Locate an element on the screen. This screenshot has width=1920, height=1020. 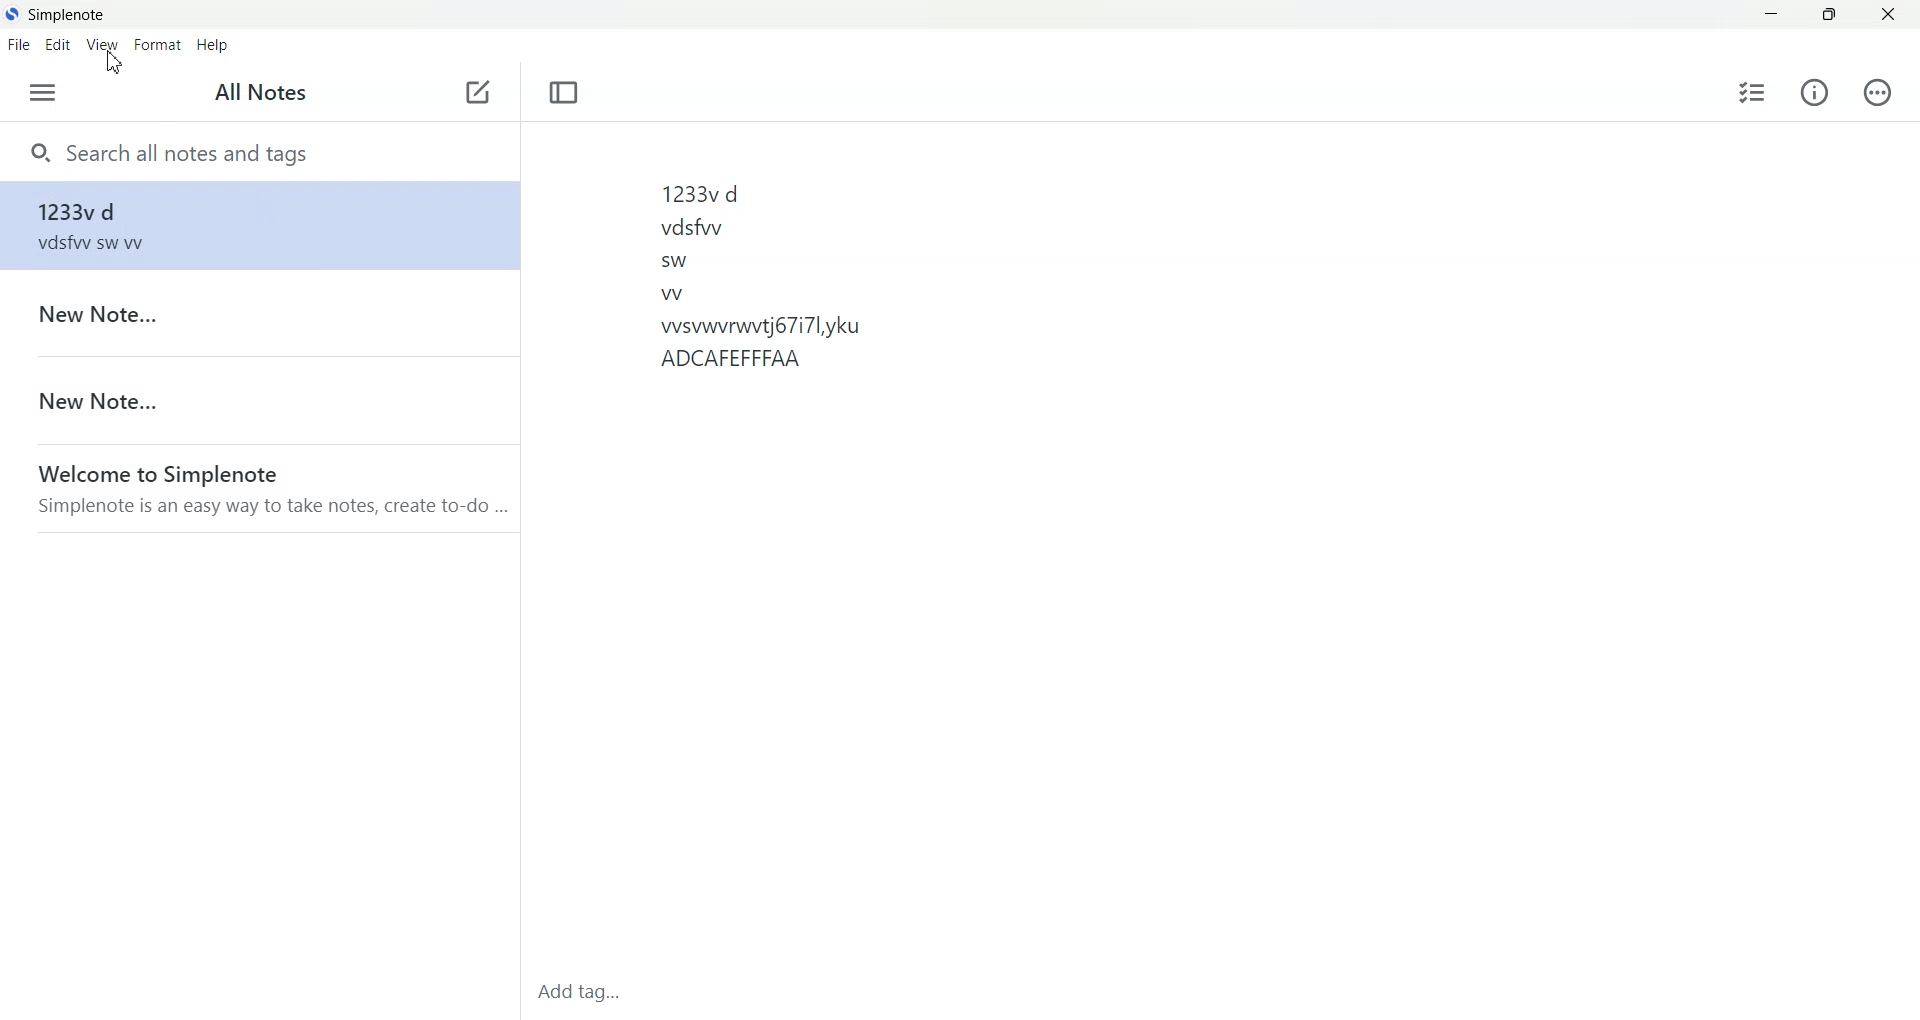
Note File is located at coordinates (259, 400).